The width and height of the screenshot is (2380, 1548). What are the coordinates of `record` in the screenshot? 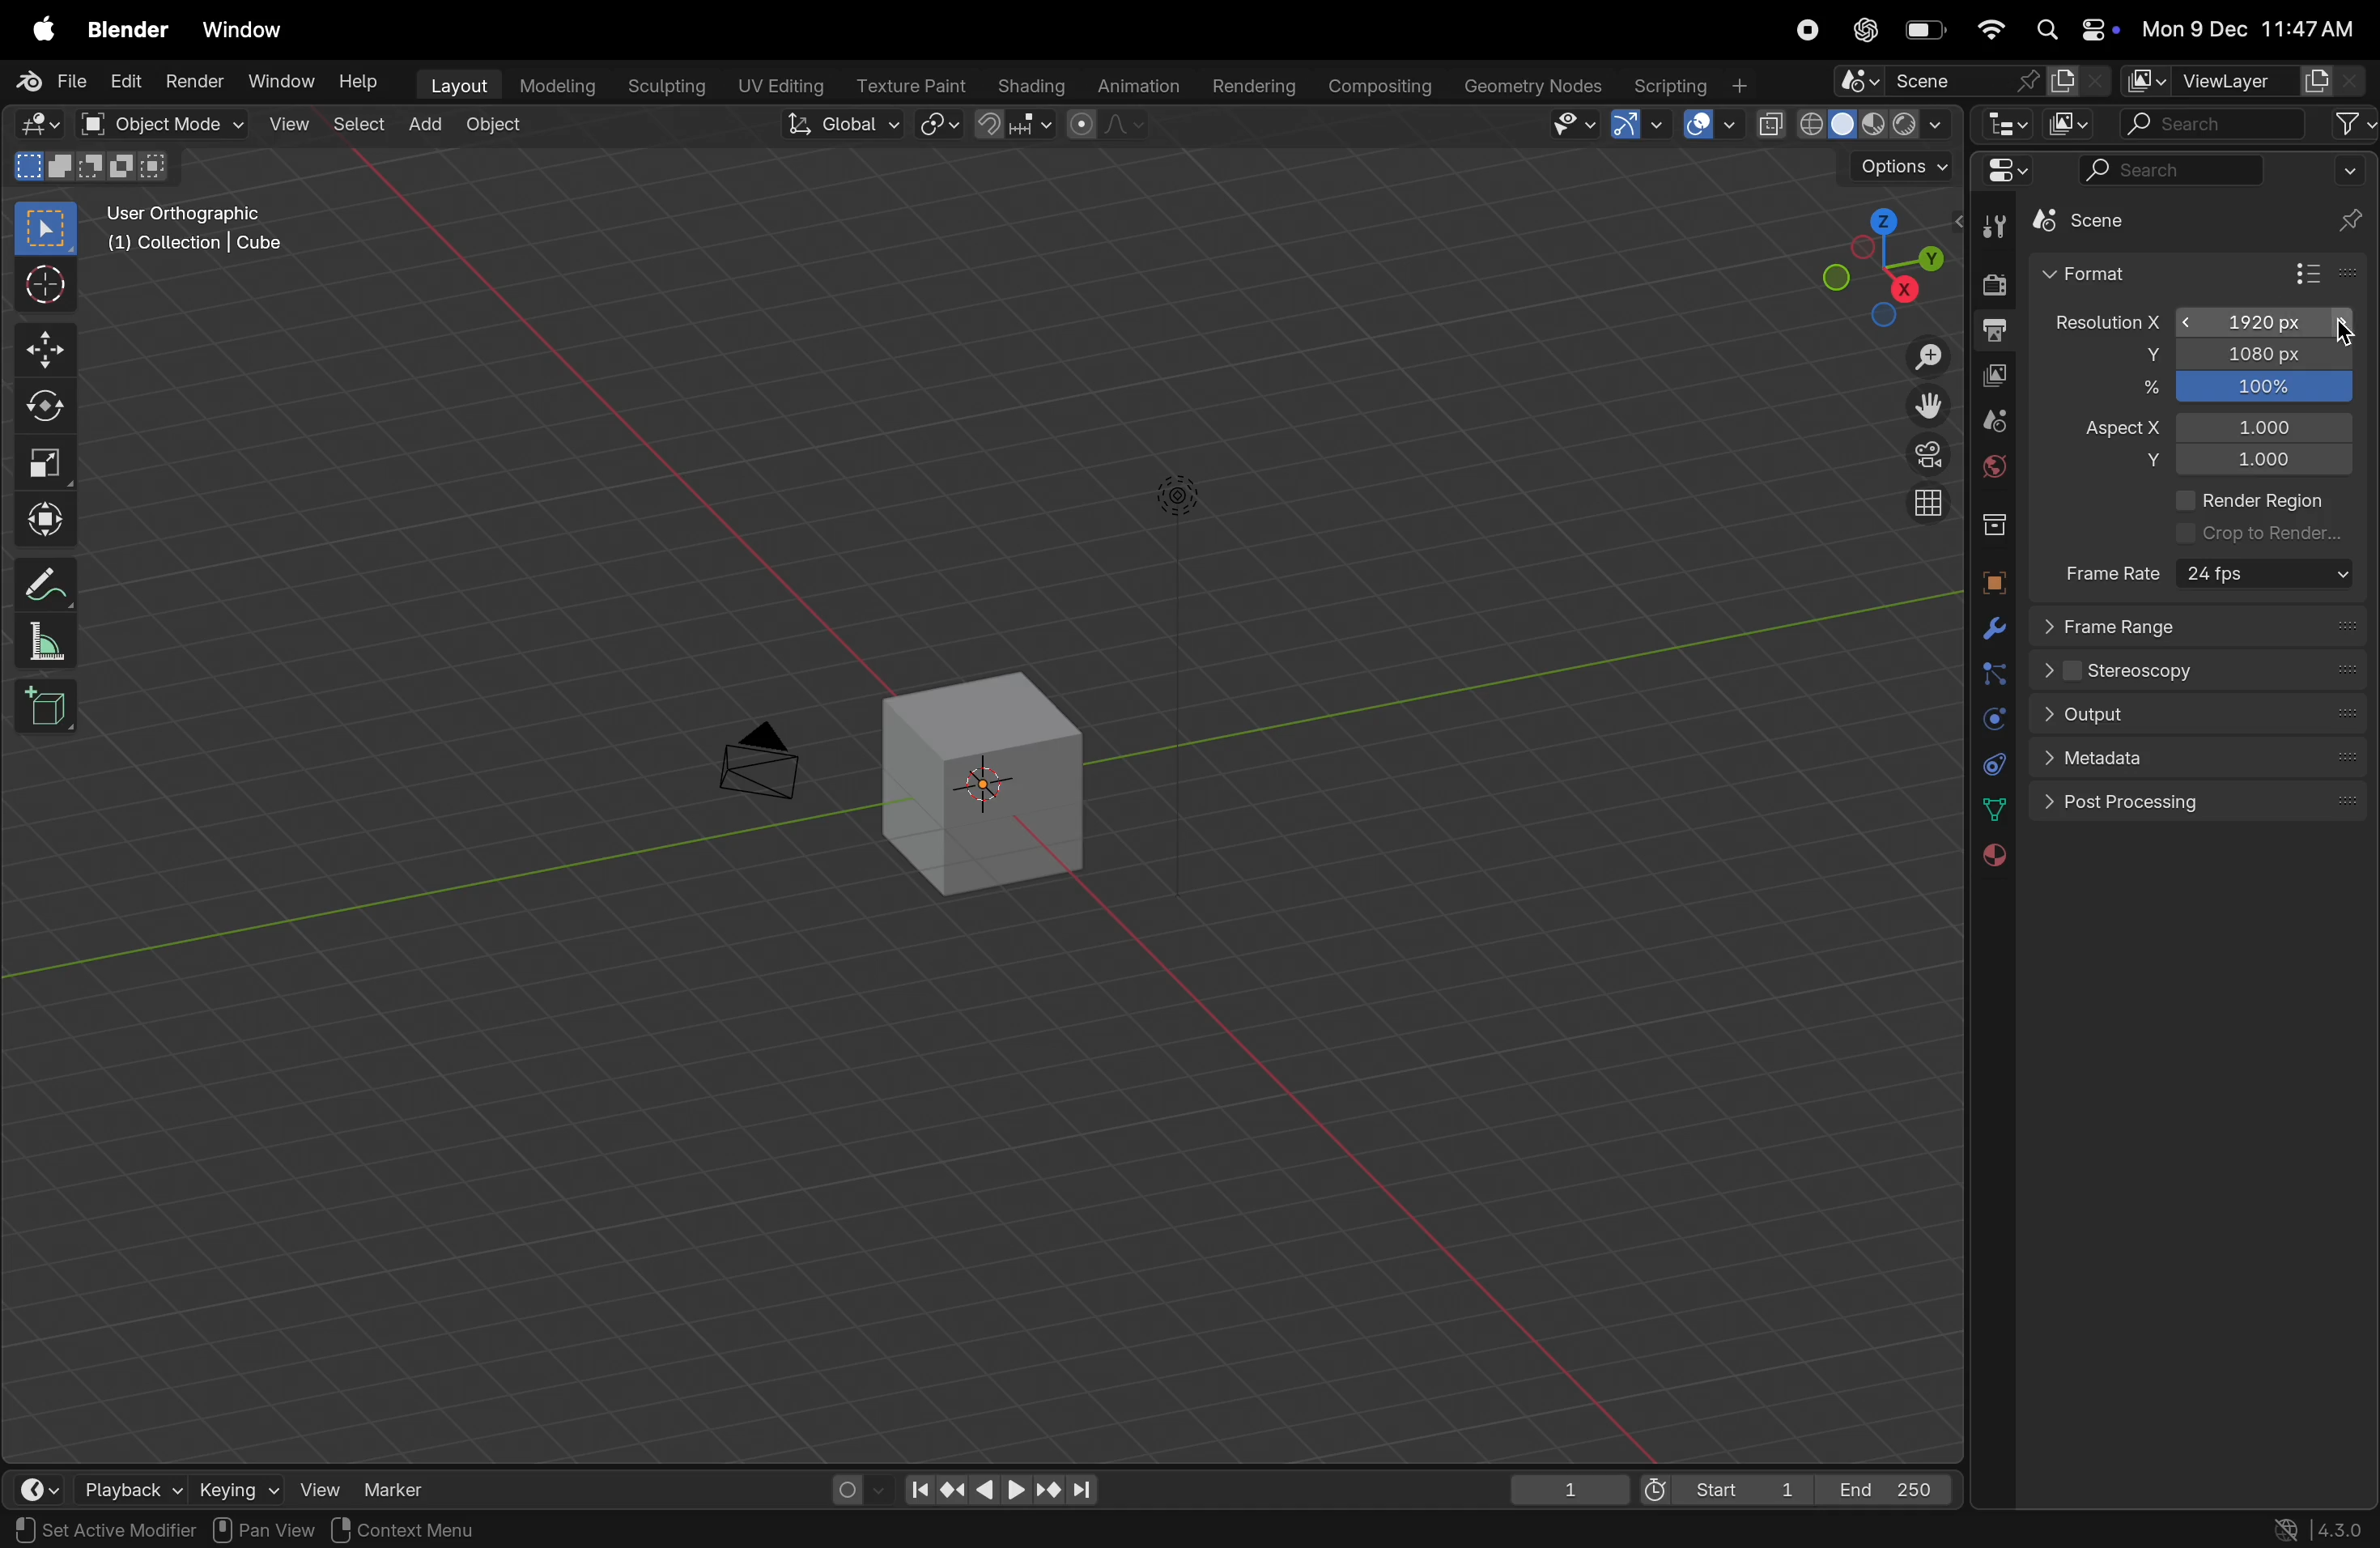 It's located at (1809, 32).